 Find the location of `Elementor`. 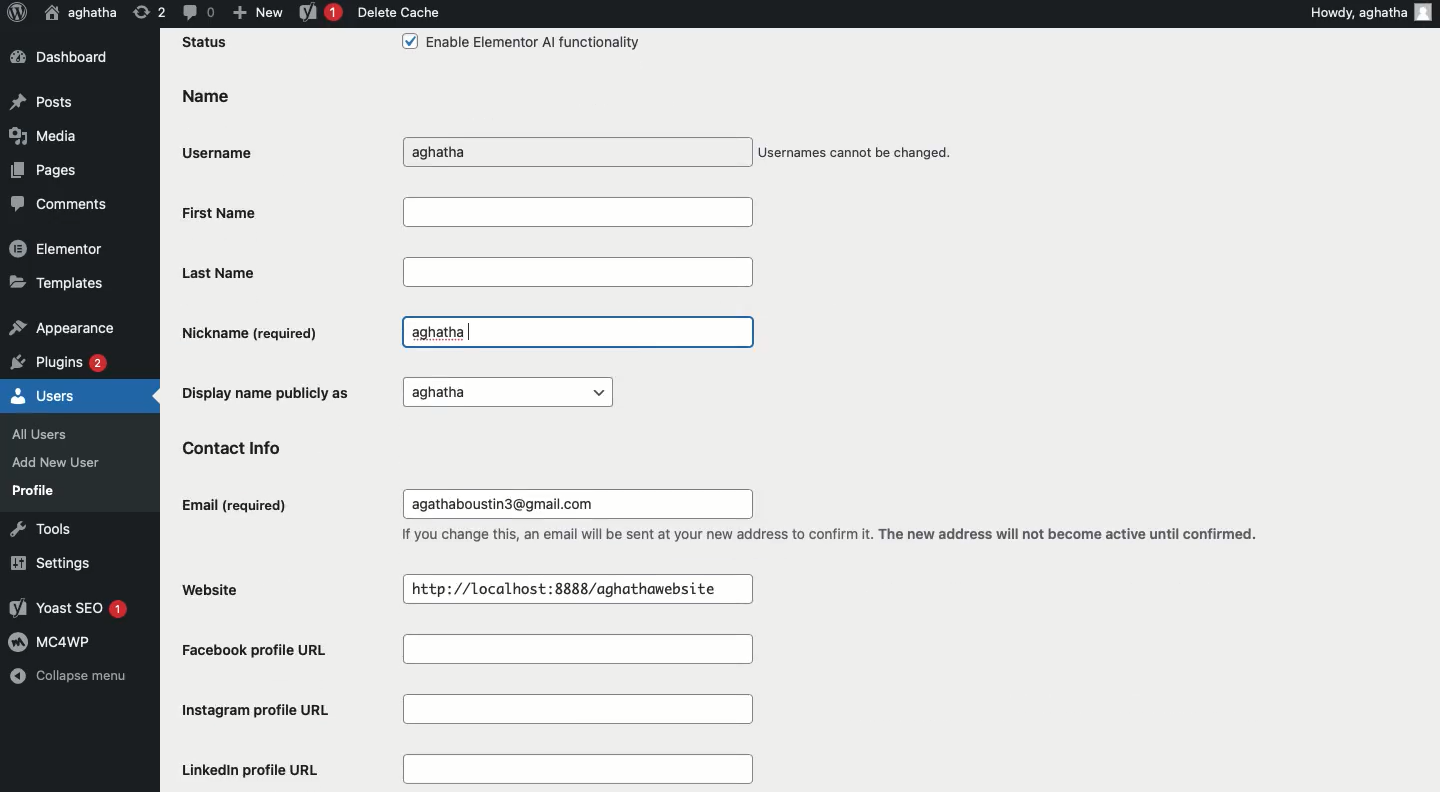

Elementor is located at coordinates (58, 247).